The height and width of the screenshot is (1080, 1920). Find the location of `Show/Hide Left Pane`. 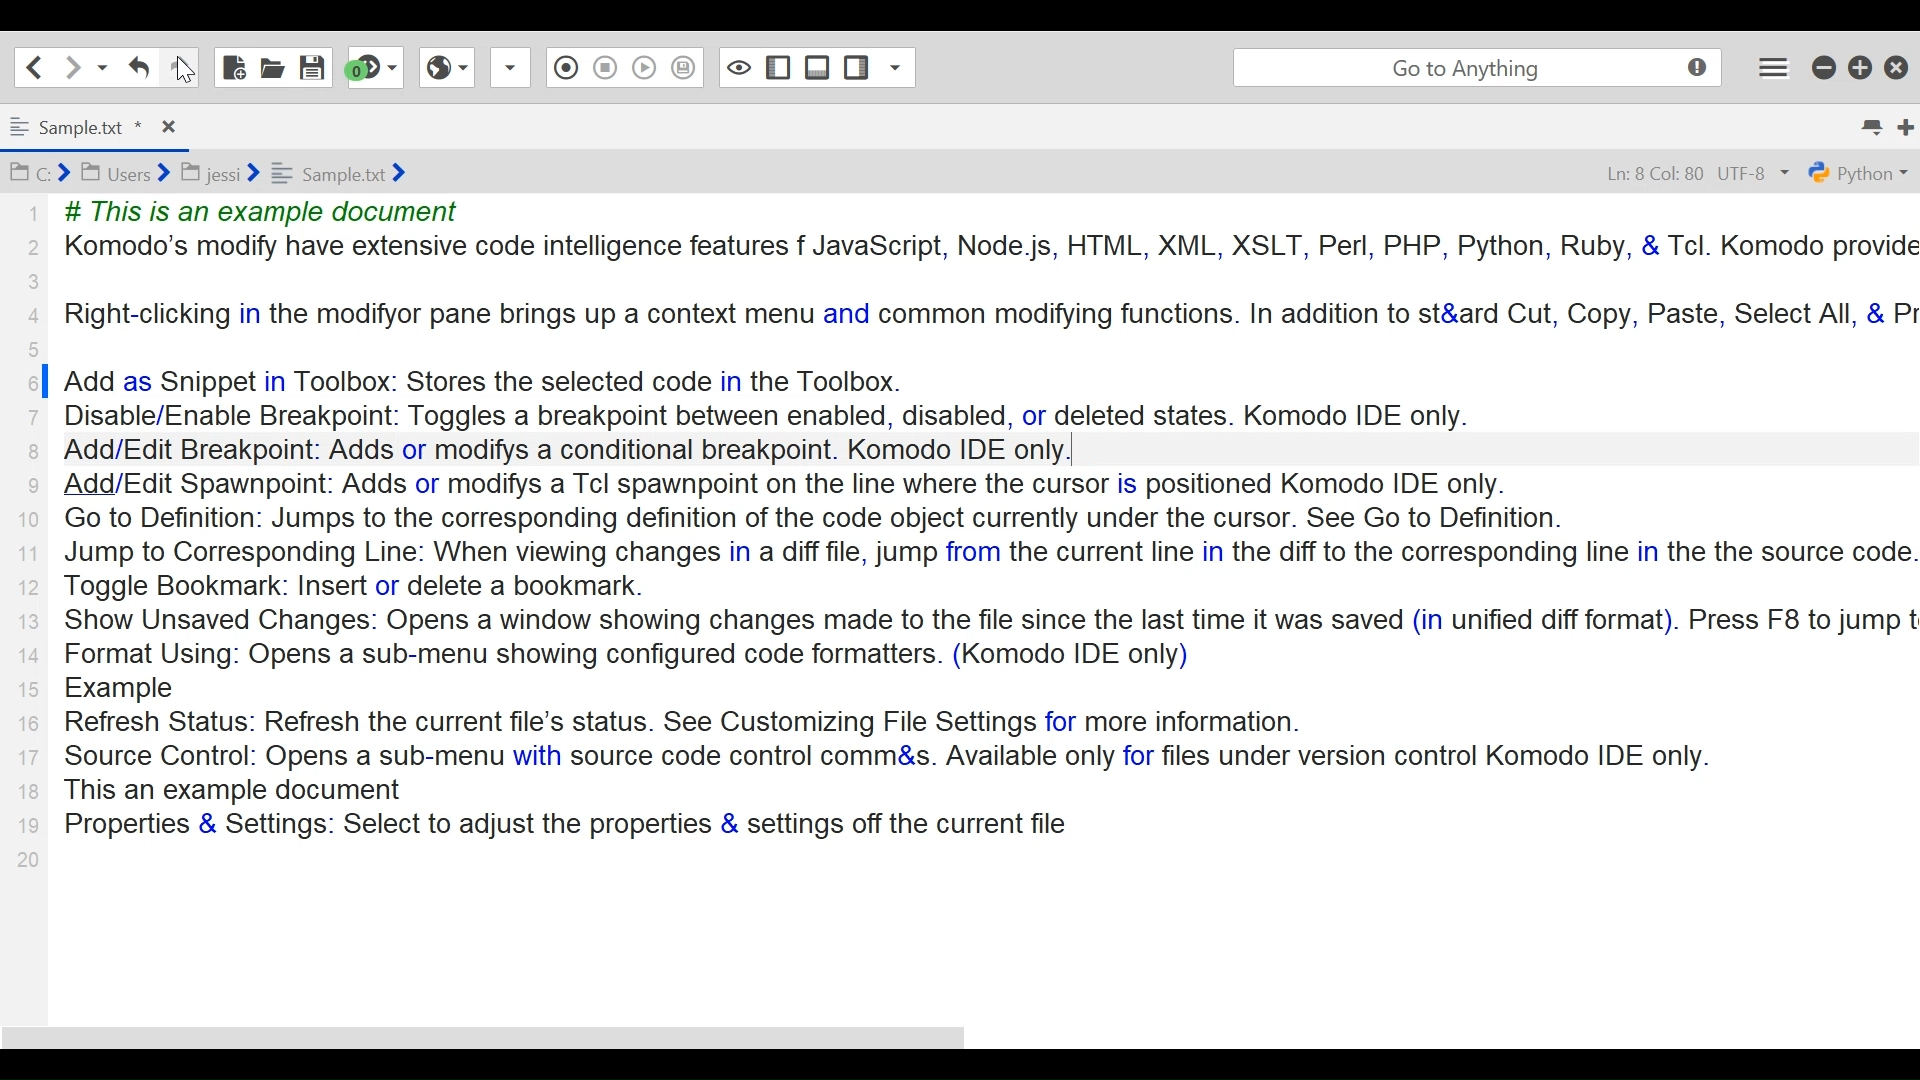

Show/Hide Left Pane is located at coordinates (779, 66).